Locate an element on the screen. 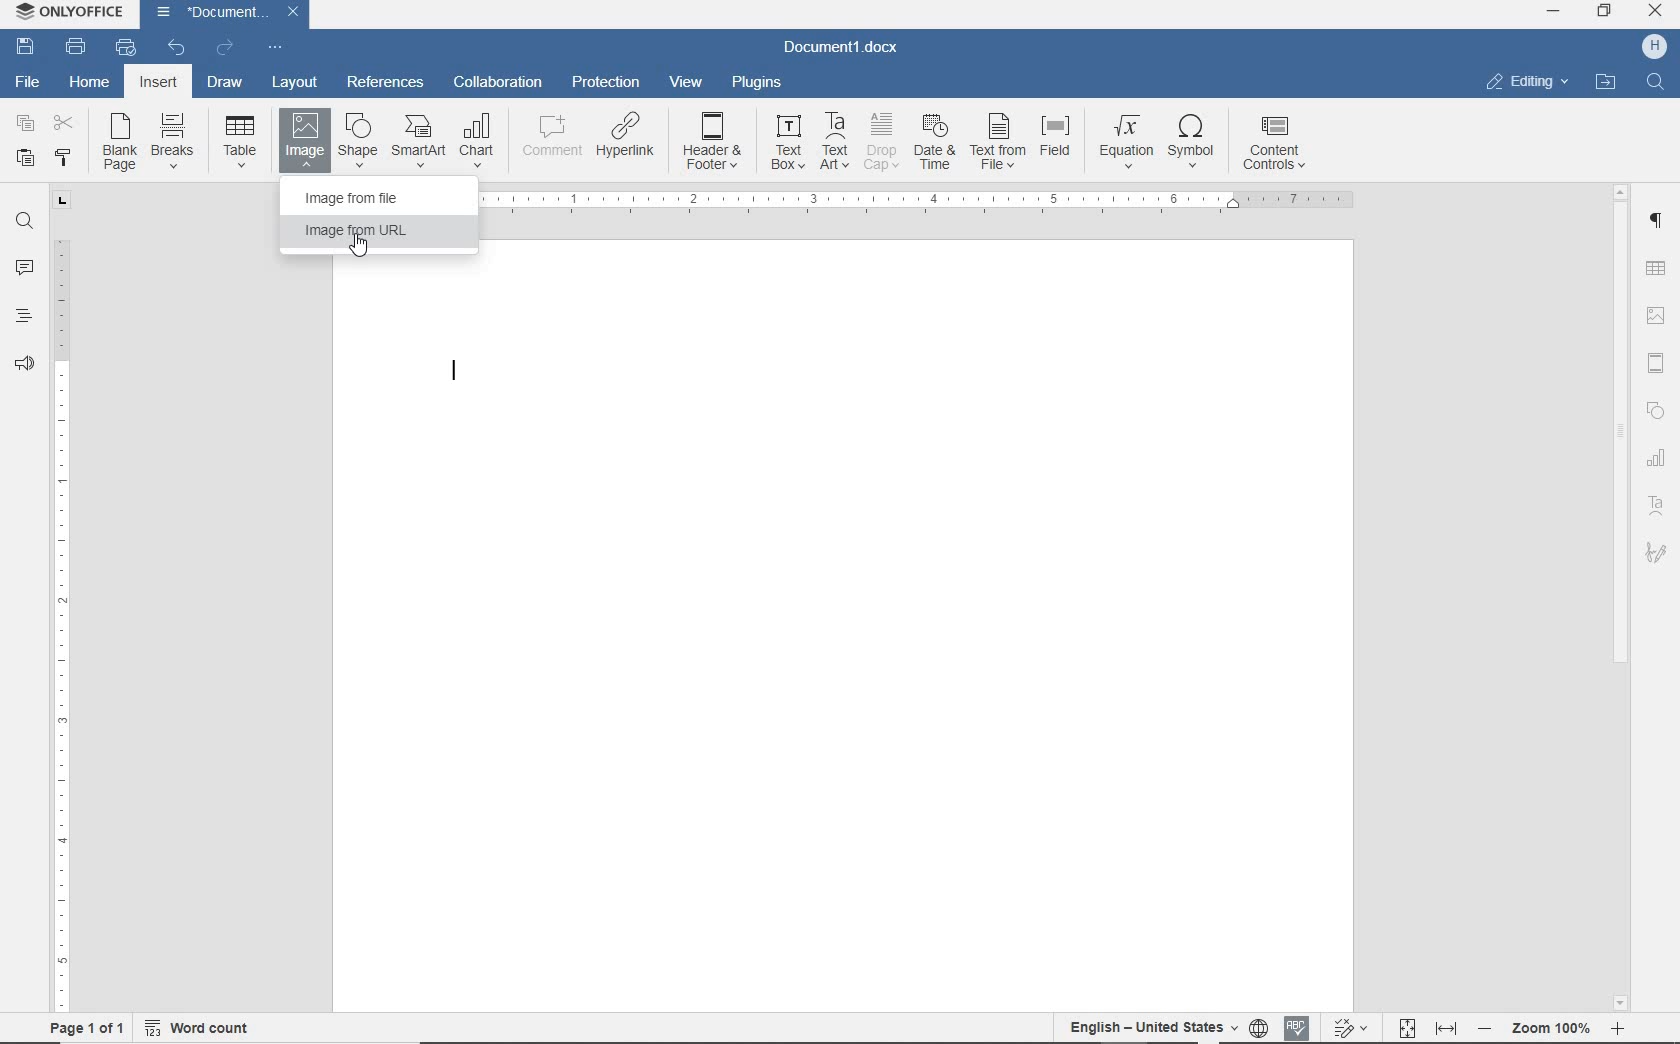 The image size is (1680, 1044). - zoom 100% +(zoom out or zoom in) is located at coordinates (1554, 1029).